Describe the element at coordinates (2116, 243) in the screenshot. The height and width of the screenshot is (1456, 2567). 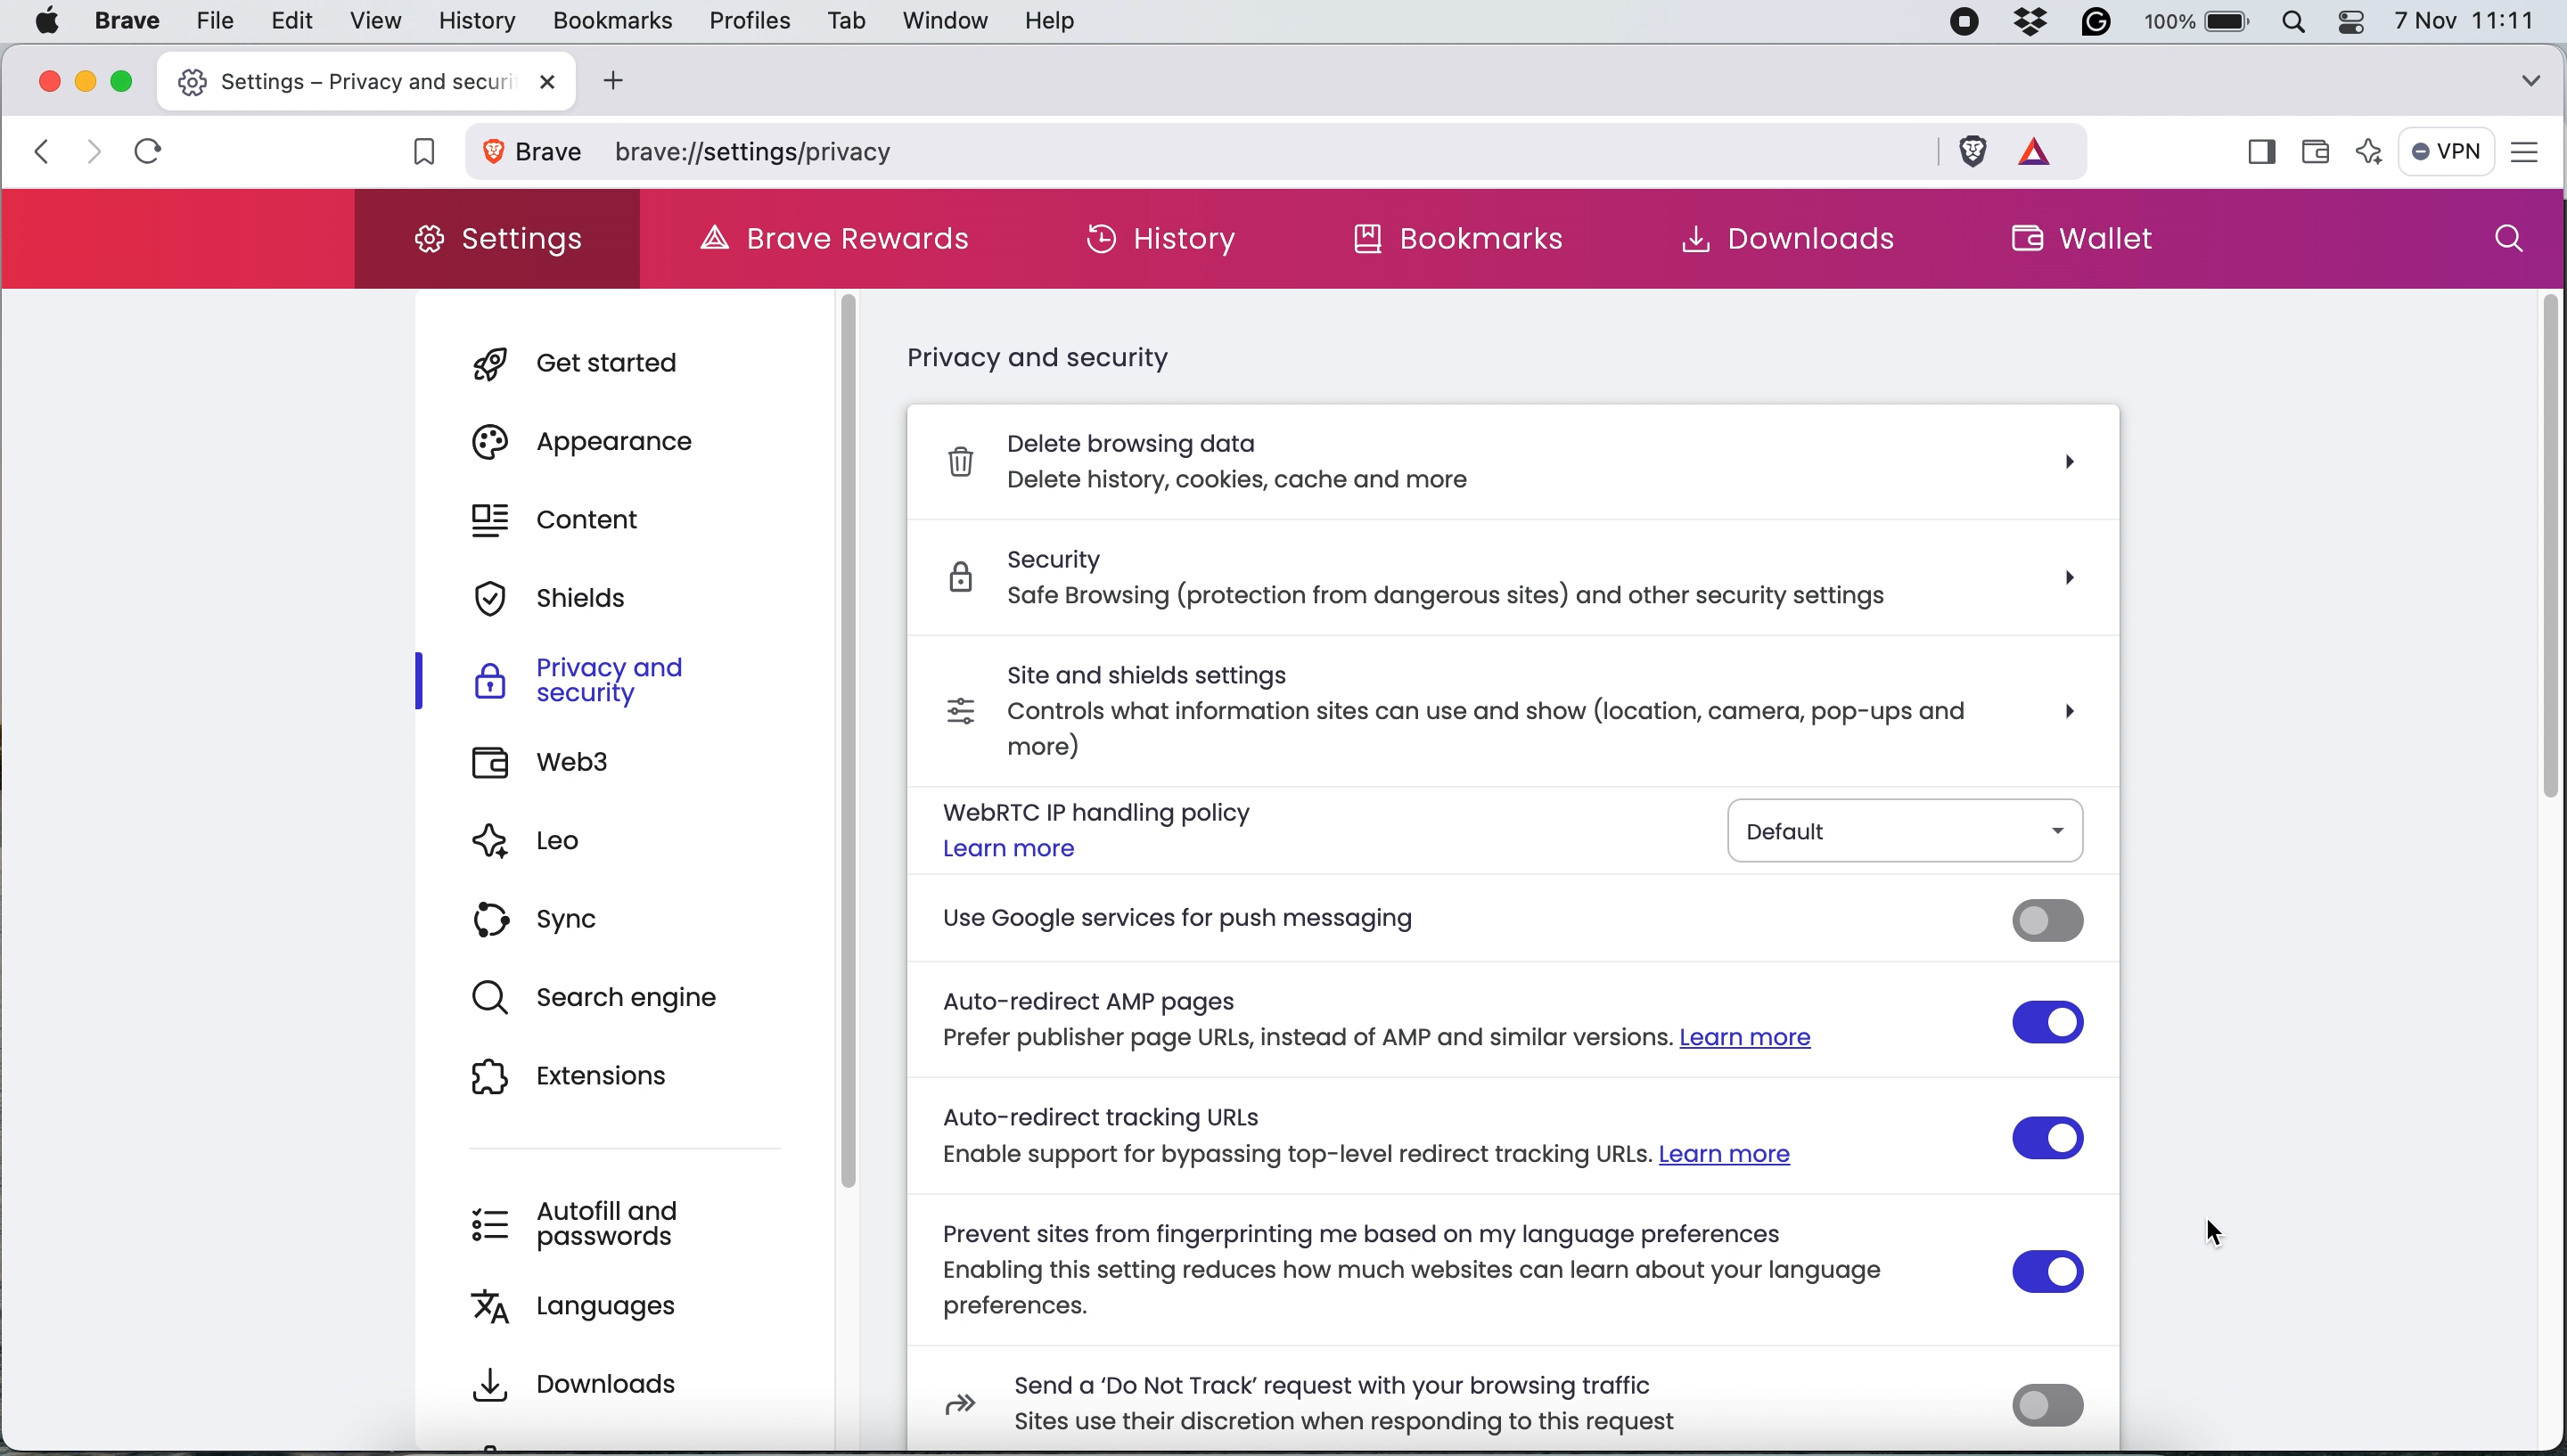
I see `wallet` at that location.